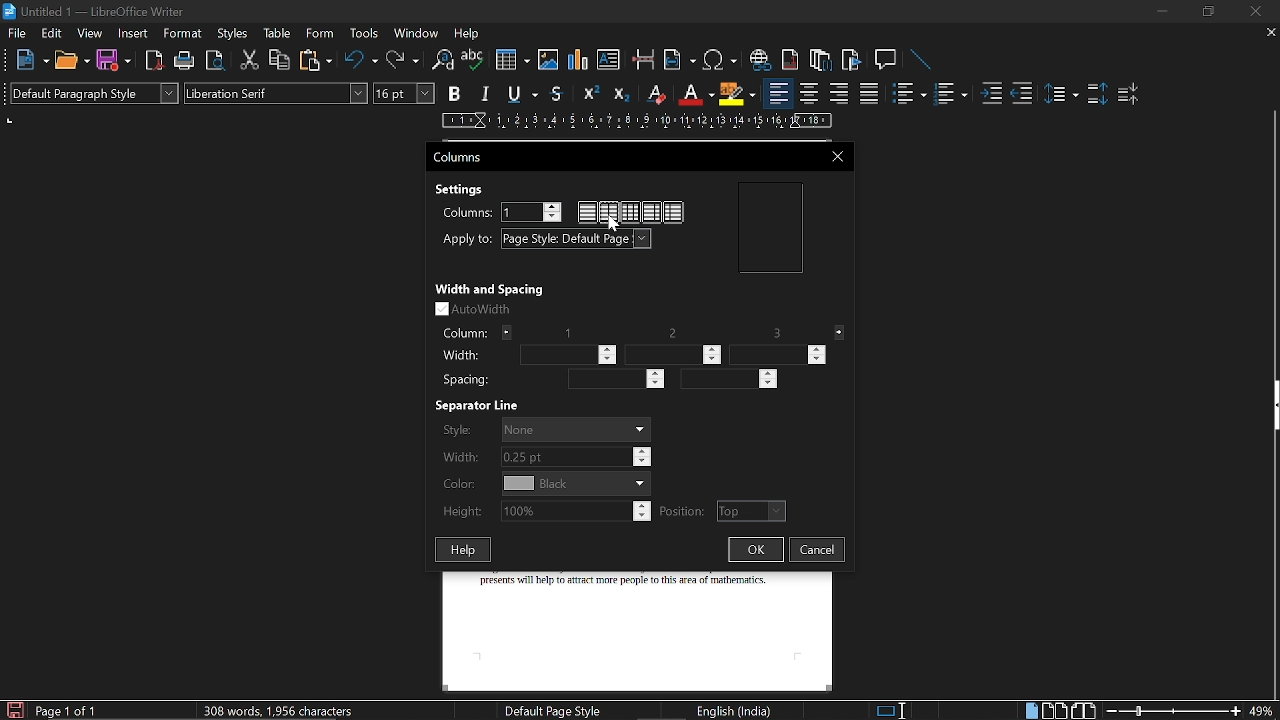 The image size is (1280, 720). Describe the element at coordinates (779, 354) in the screenshot. I see `Width of column 3` at that location.